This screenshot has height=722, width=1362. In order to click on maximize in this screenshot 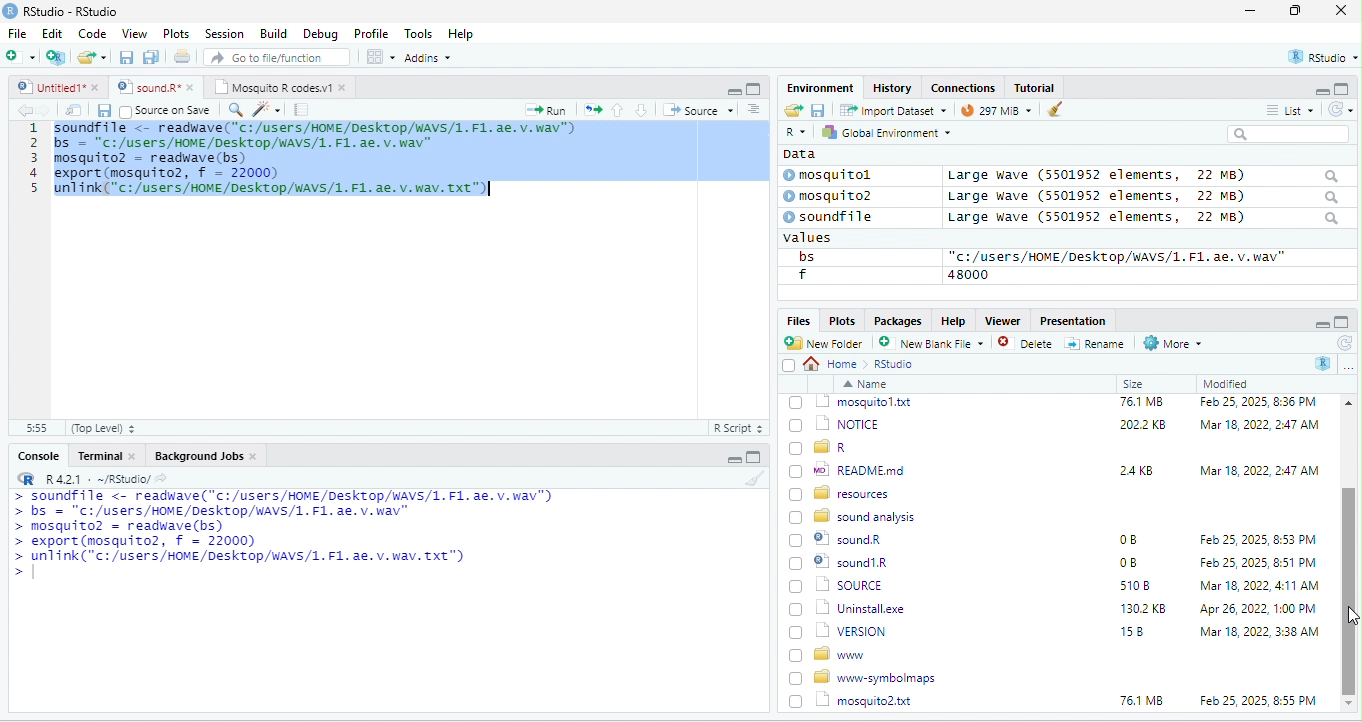, I will do `click(1299, 12)`.